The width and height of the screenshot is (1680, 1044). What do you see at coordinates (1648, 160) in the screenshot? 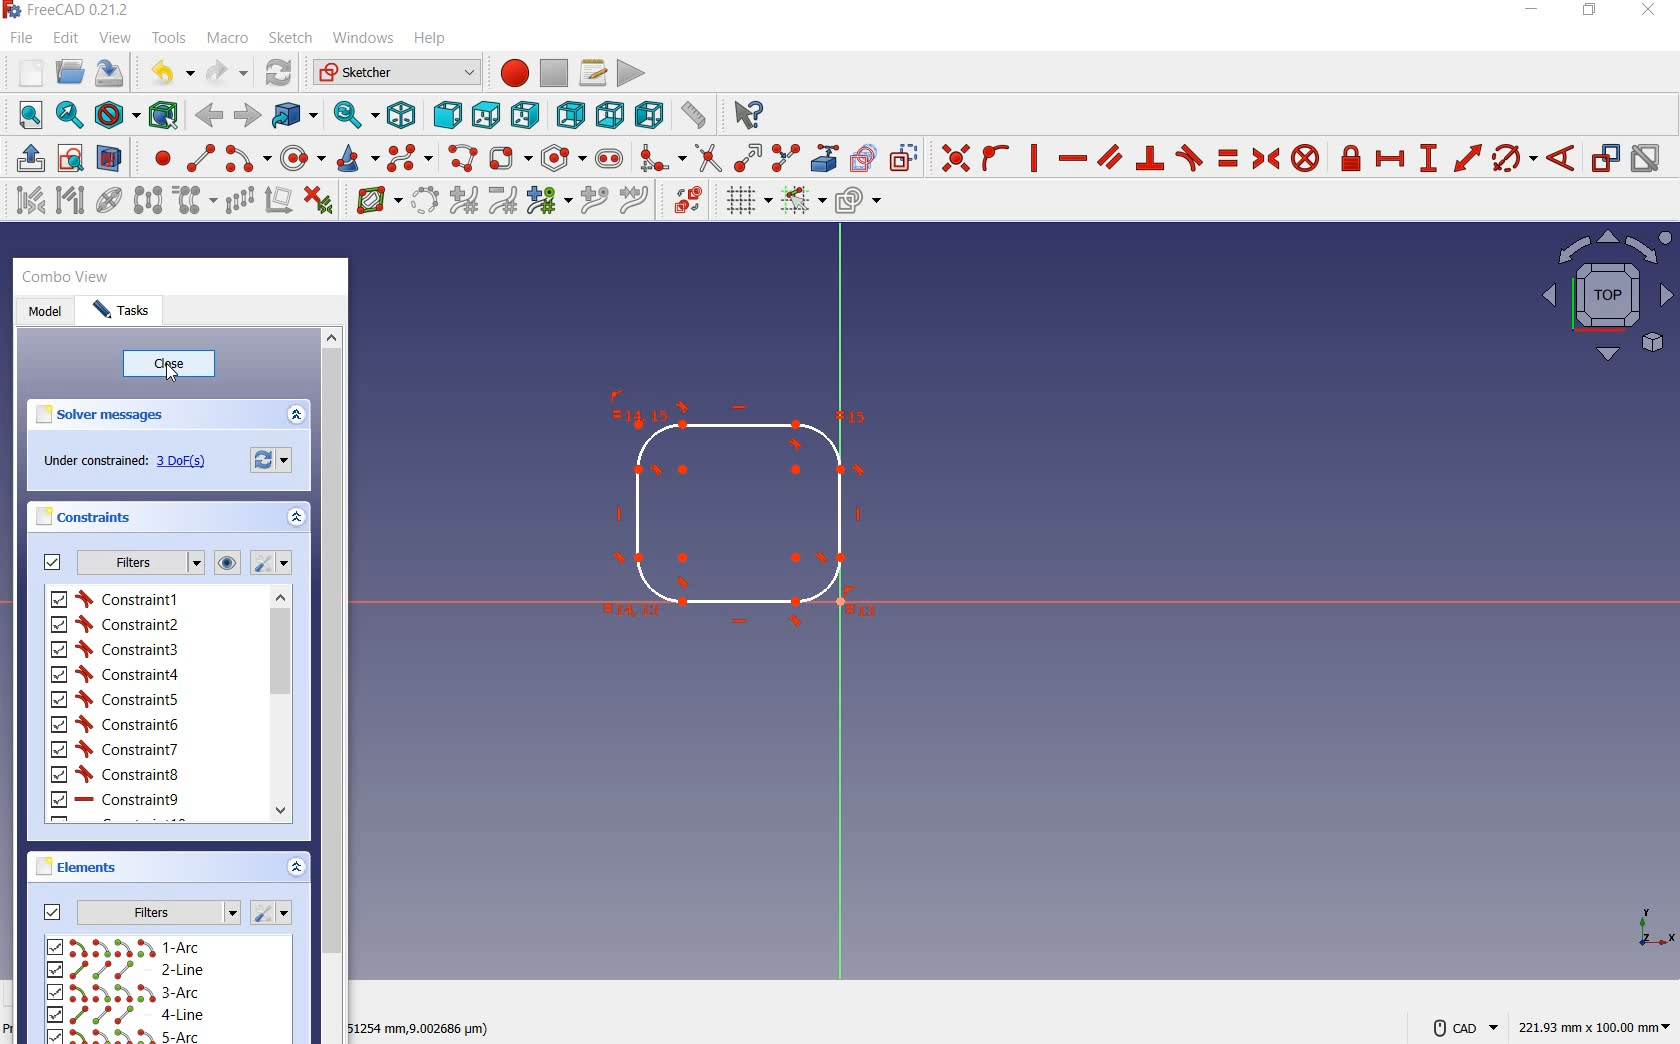
I see `activate/deactivate constraint` at bounding box center [1648, 160].